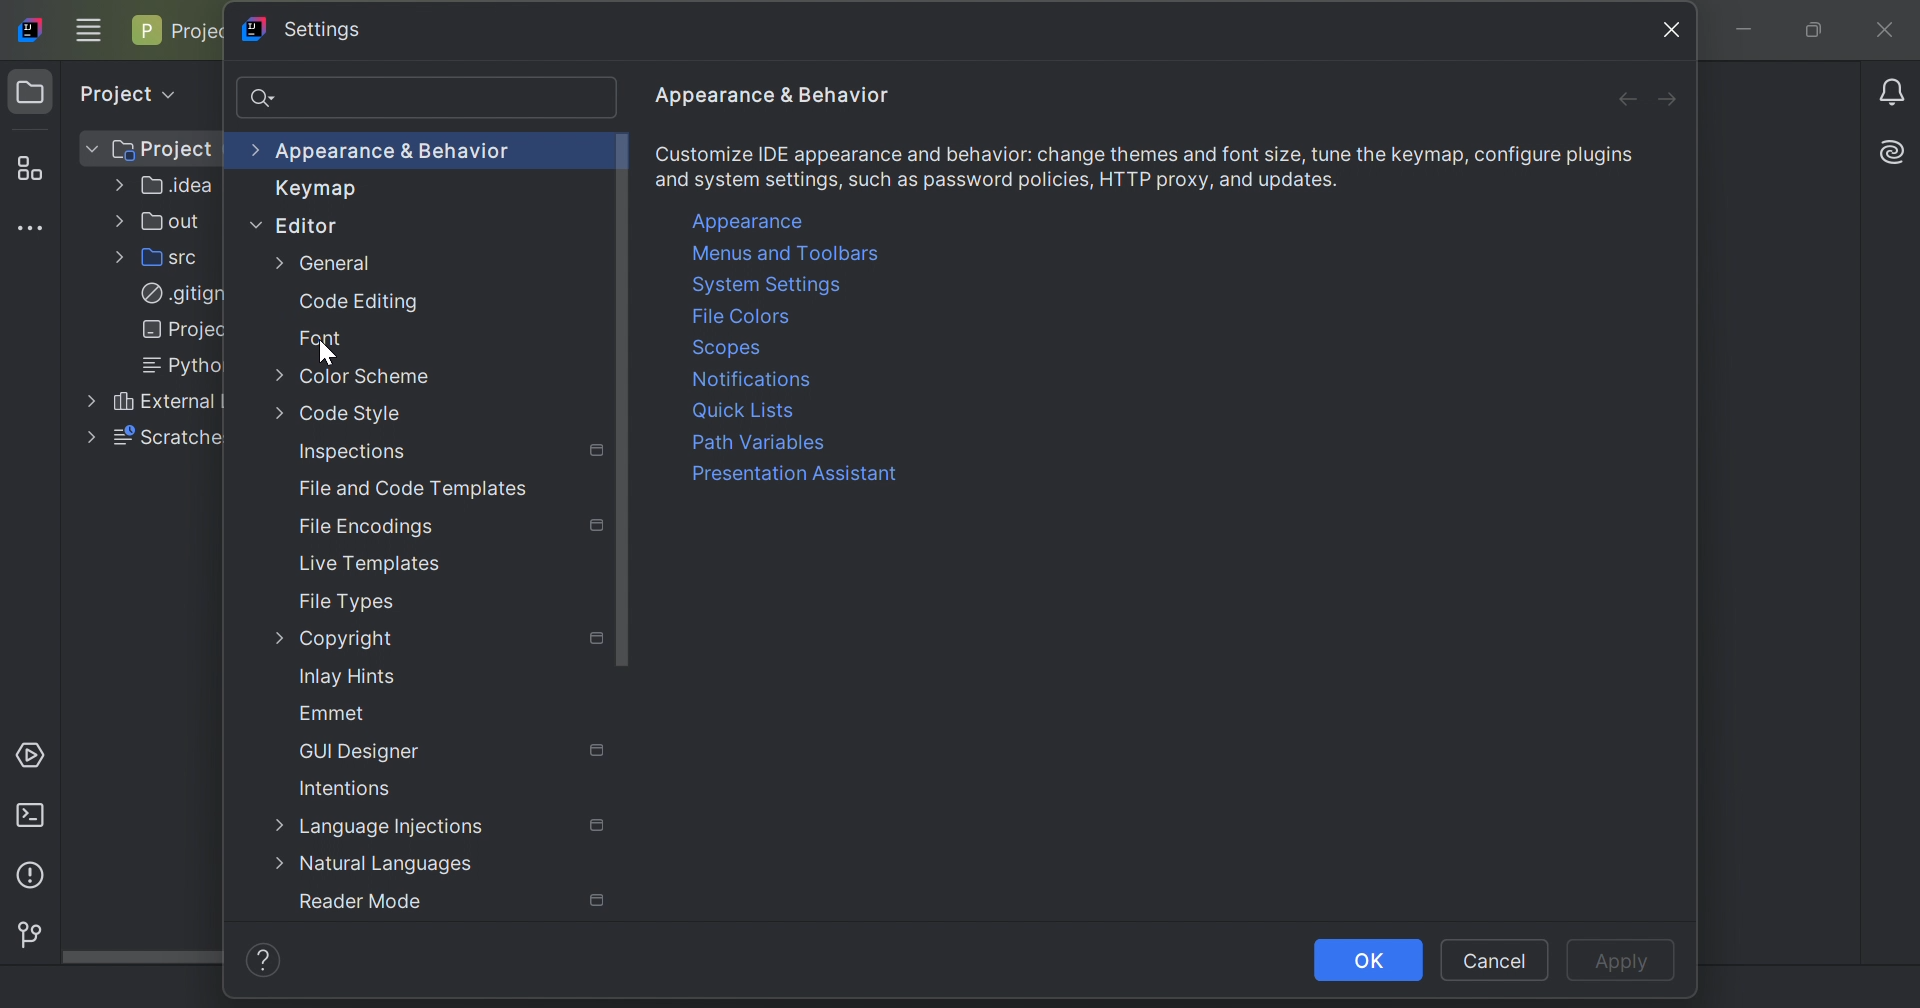  I want to click on Inlay hints, so click(349, 676).